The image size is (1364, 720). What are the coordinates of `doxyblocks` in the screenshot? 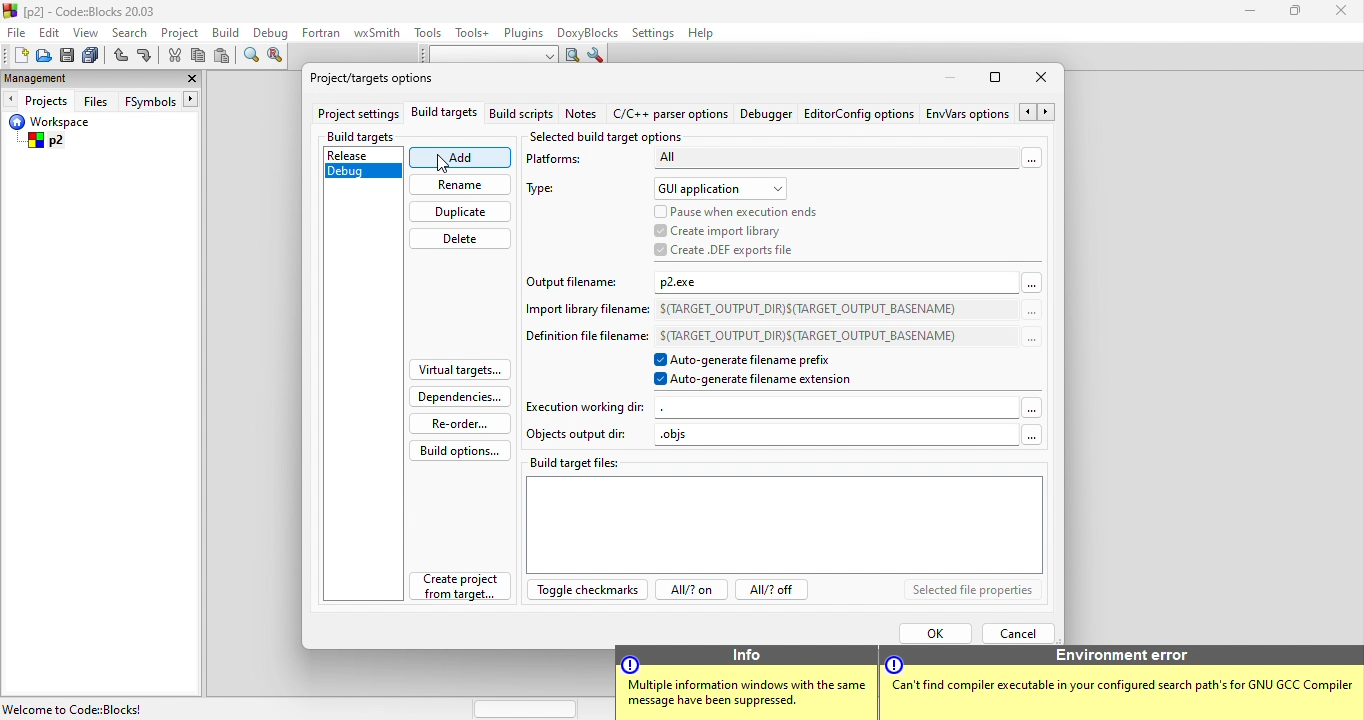 It's located at (589, 33).